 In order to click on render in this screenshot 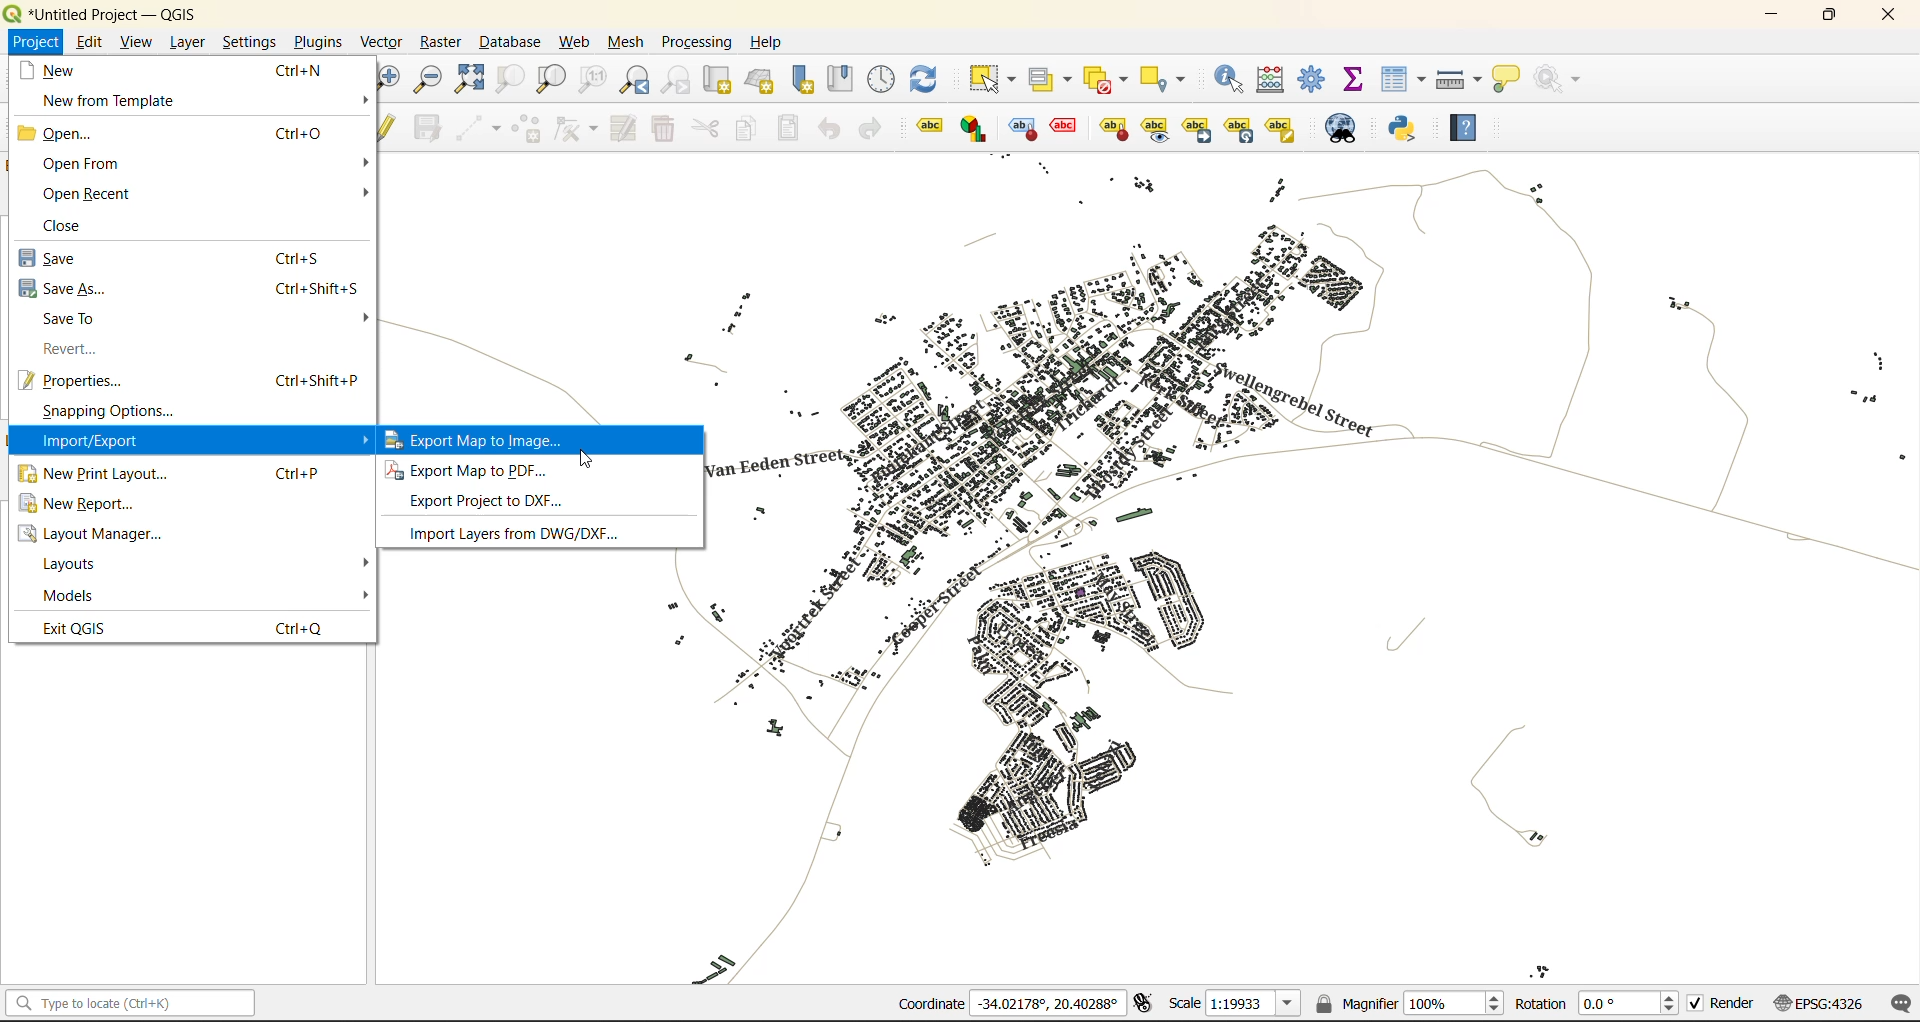, I will do `click(1717, 1007)`.